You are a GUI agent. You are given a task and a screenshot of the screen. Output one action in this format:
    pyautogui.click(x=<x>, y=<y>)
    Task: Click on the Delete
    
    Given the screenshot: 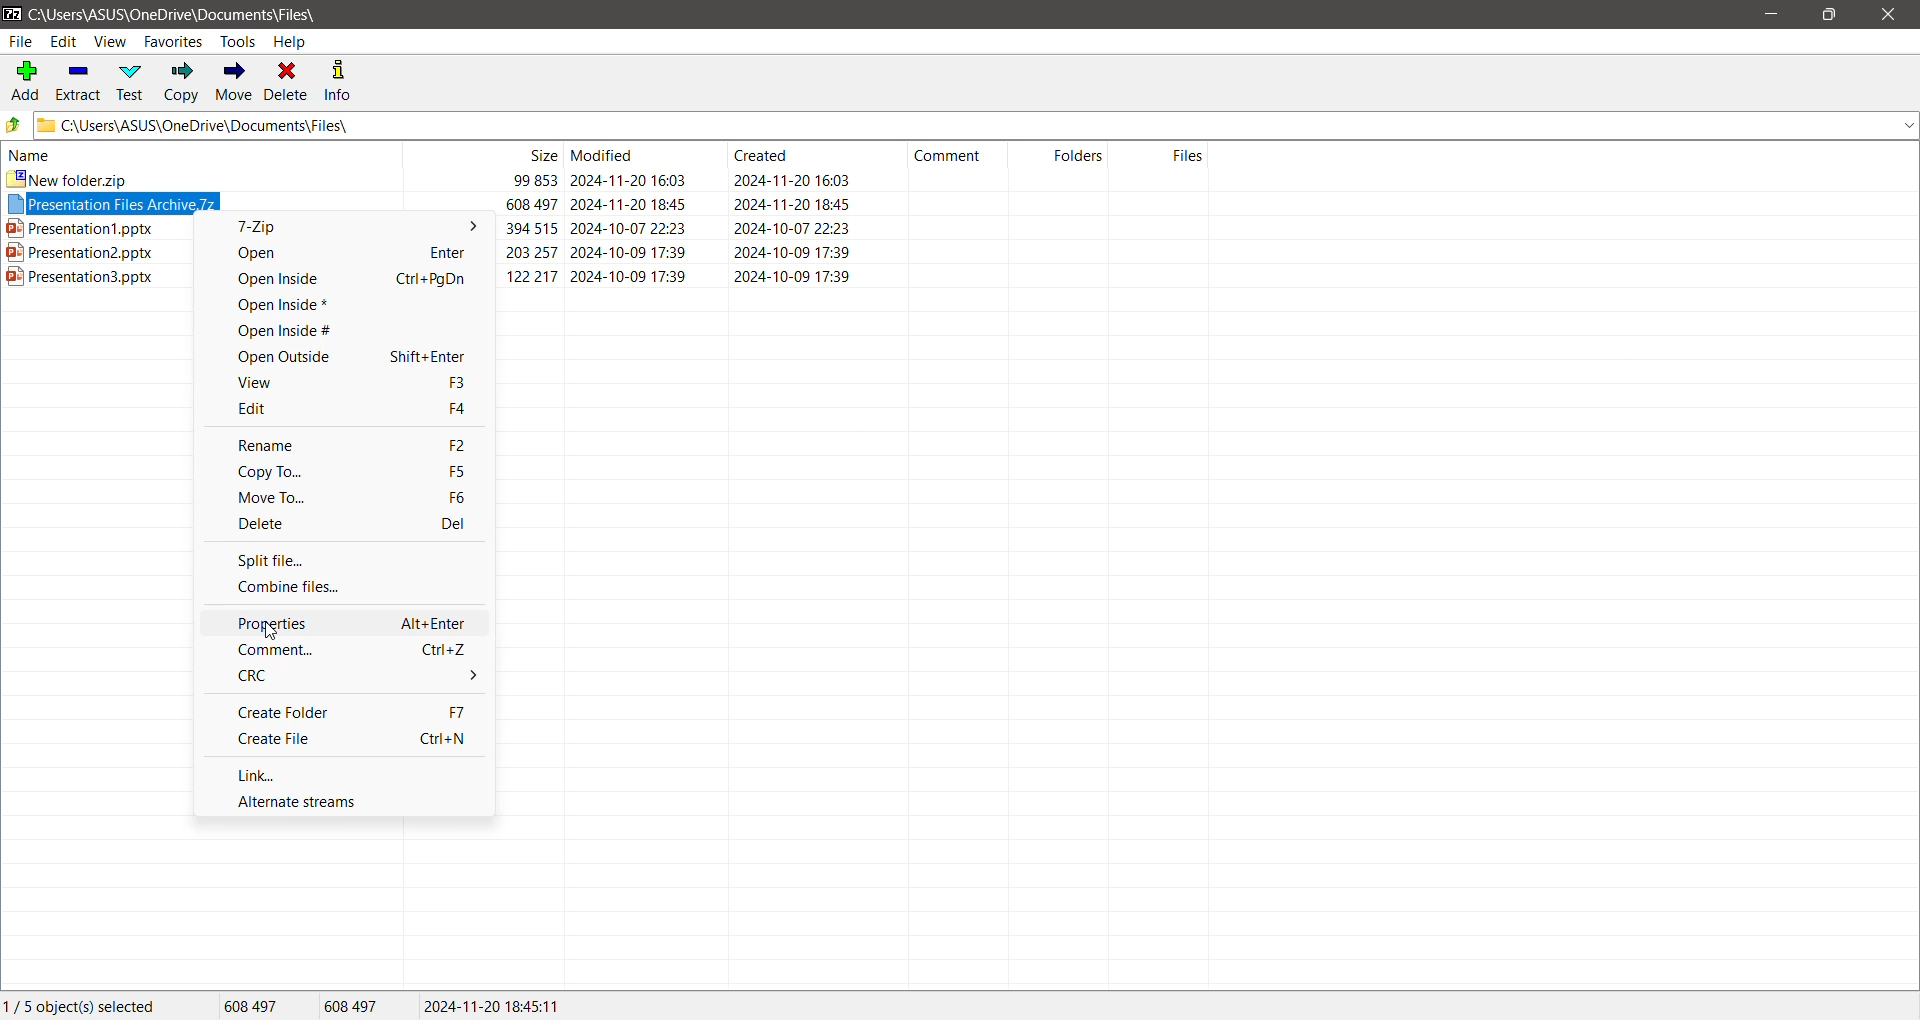 What is the action you would take?
    pyautogui.click(x=286, y=82)
    